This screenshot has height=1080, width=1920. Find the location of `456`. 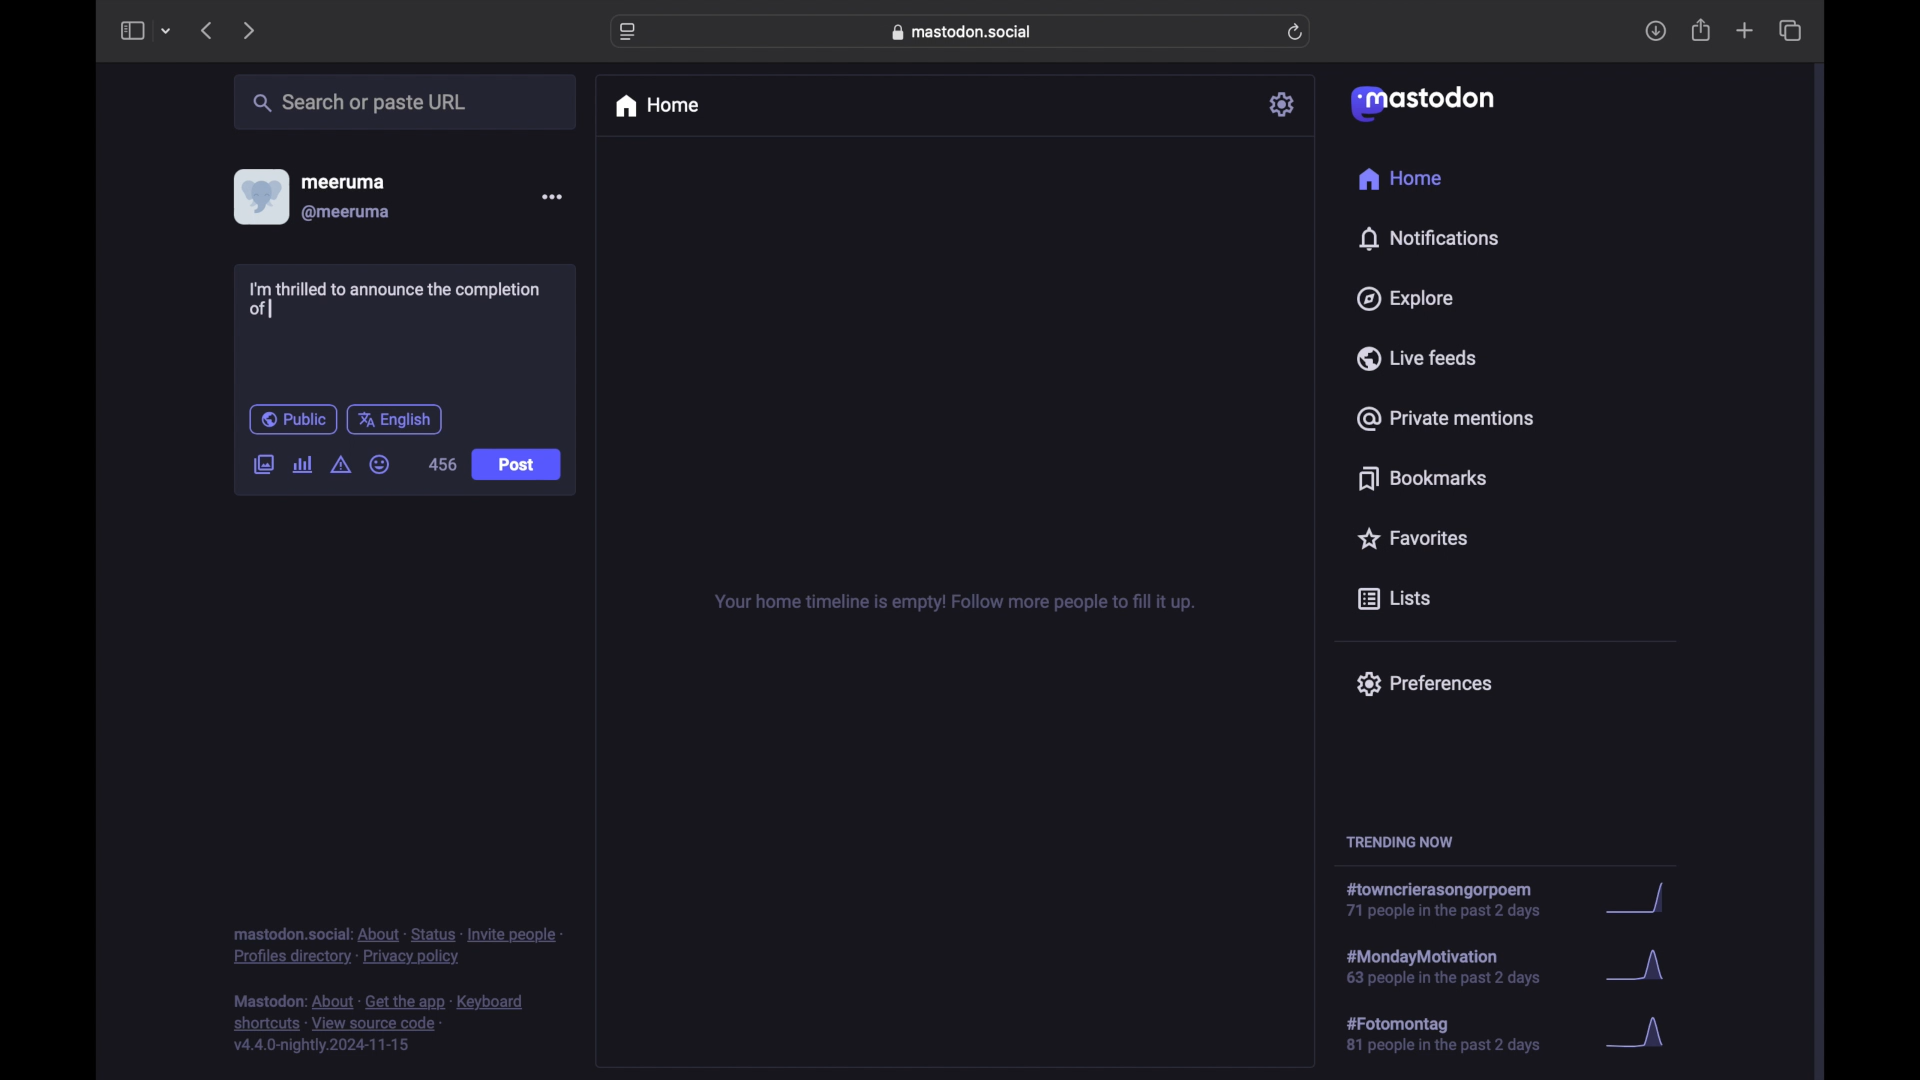

456 is located at coordinates (443, 464).